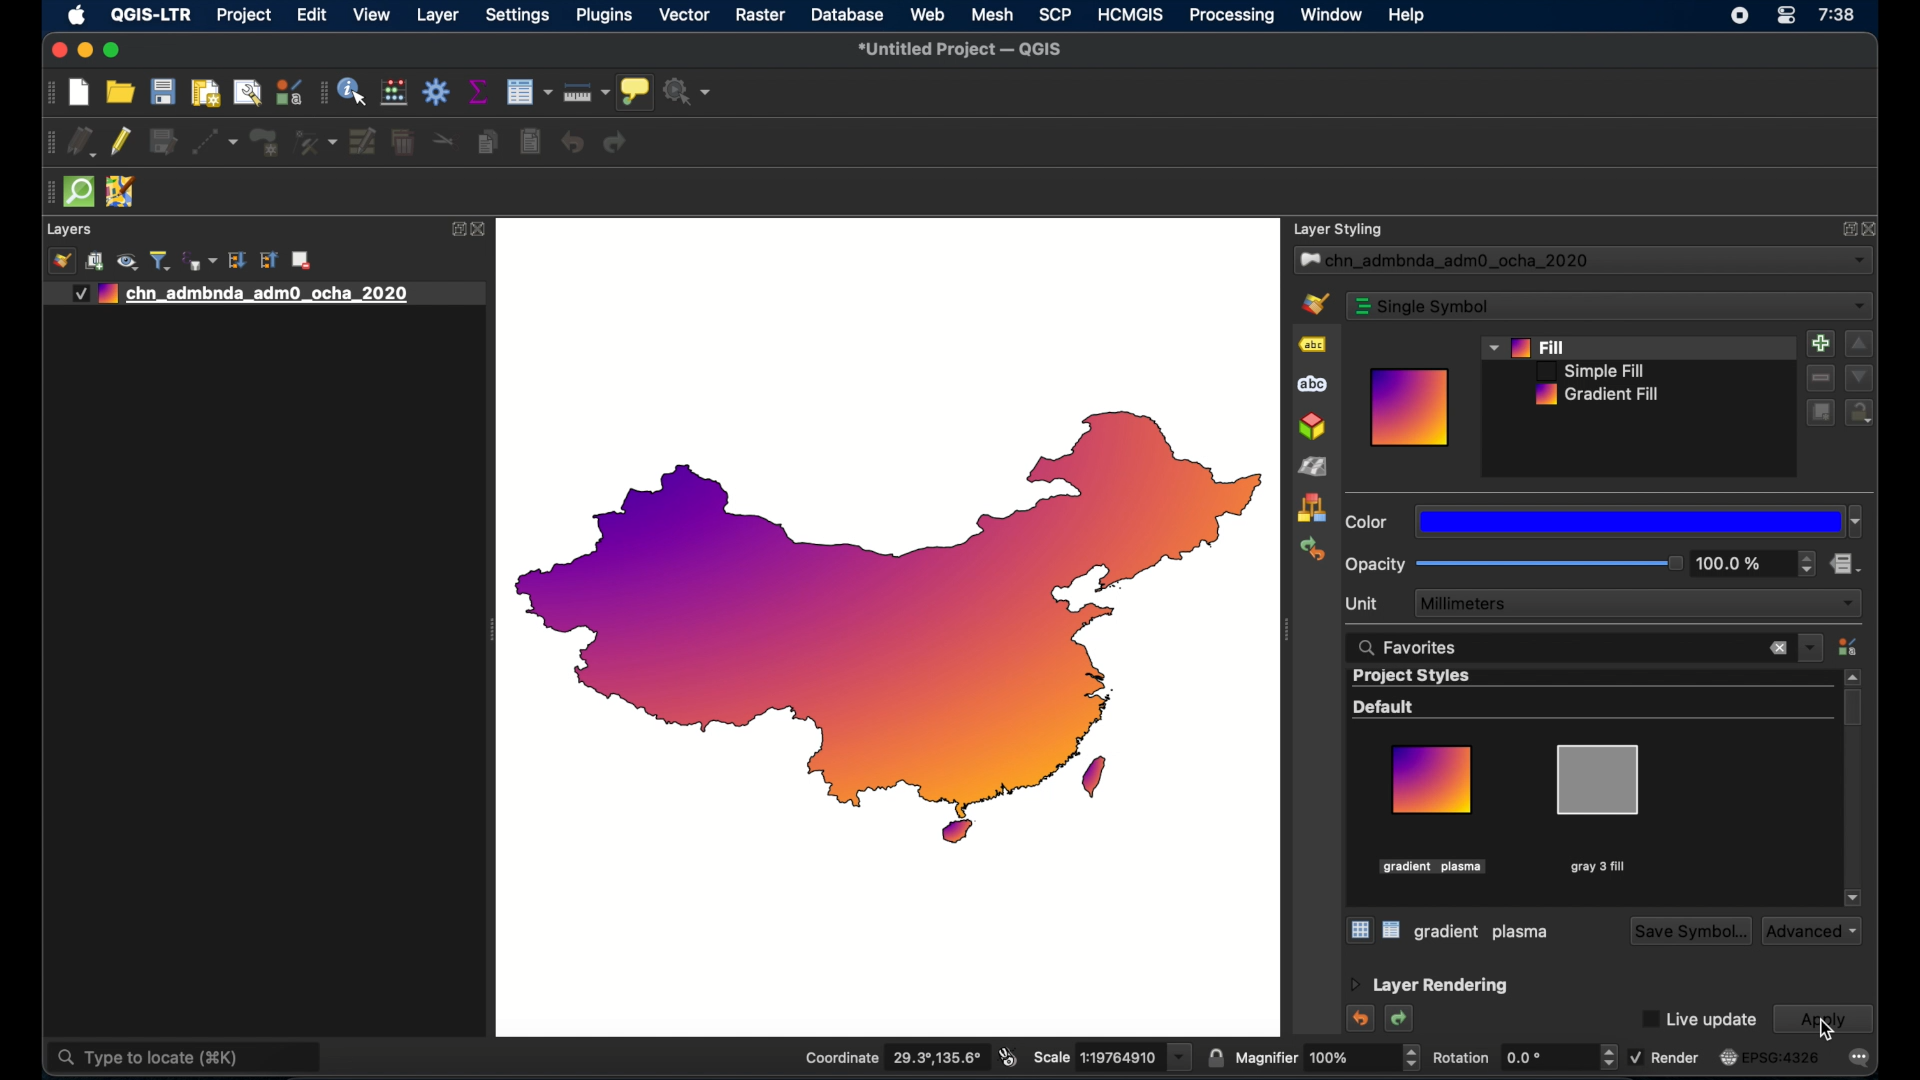 The width and height of the screenshot is (1920, 1080). What do you see at coordinates (320, 94) in the screenshot?
I see `drag handle` at bounding box center [320, 94].